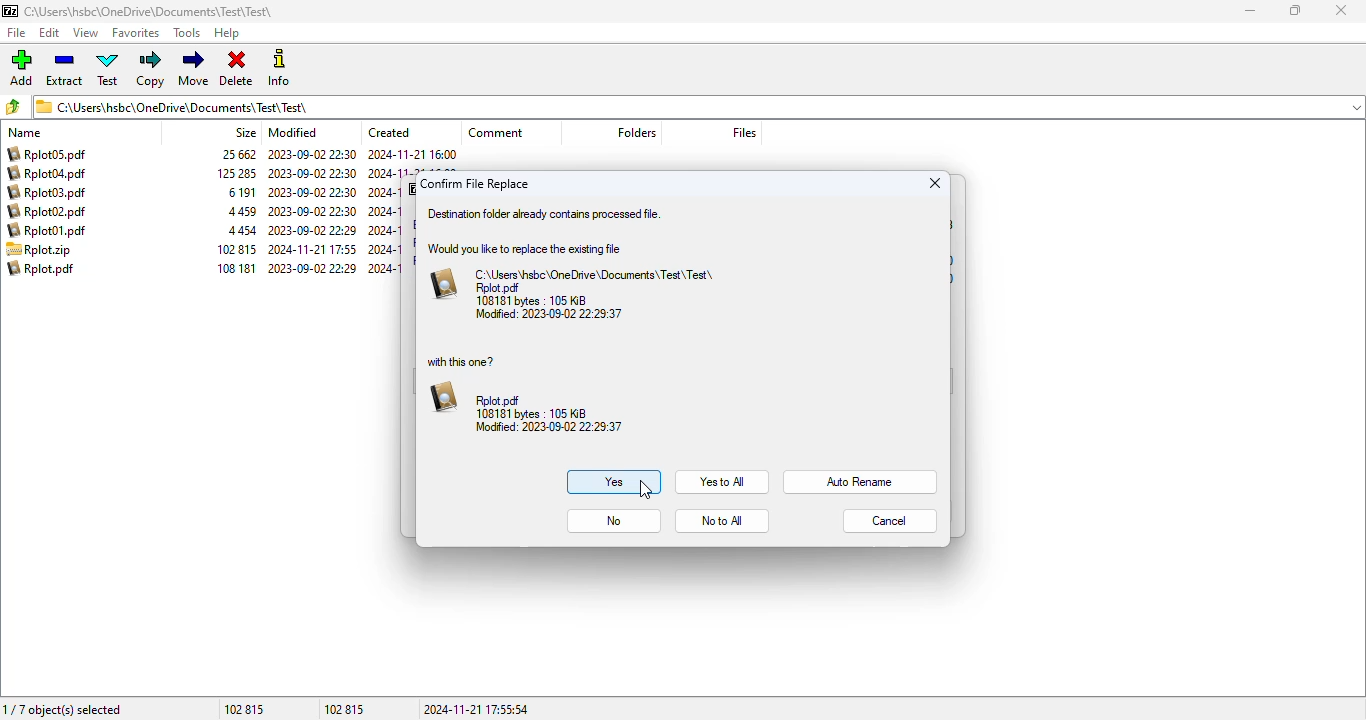 The height and width of the screenshot is (720, 1366). I want to click on minimize, so click(1250, 11).